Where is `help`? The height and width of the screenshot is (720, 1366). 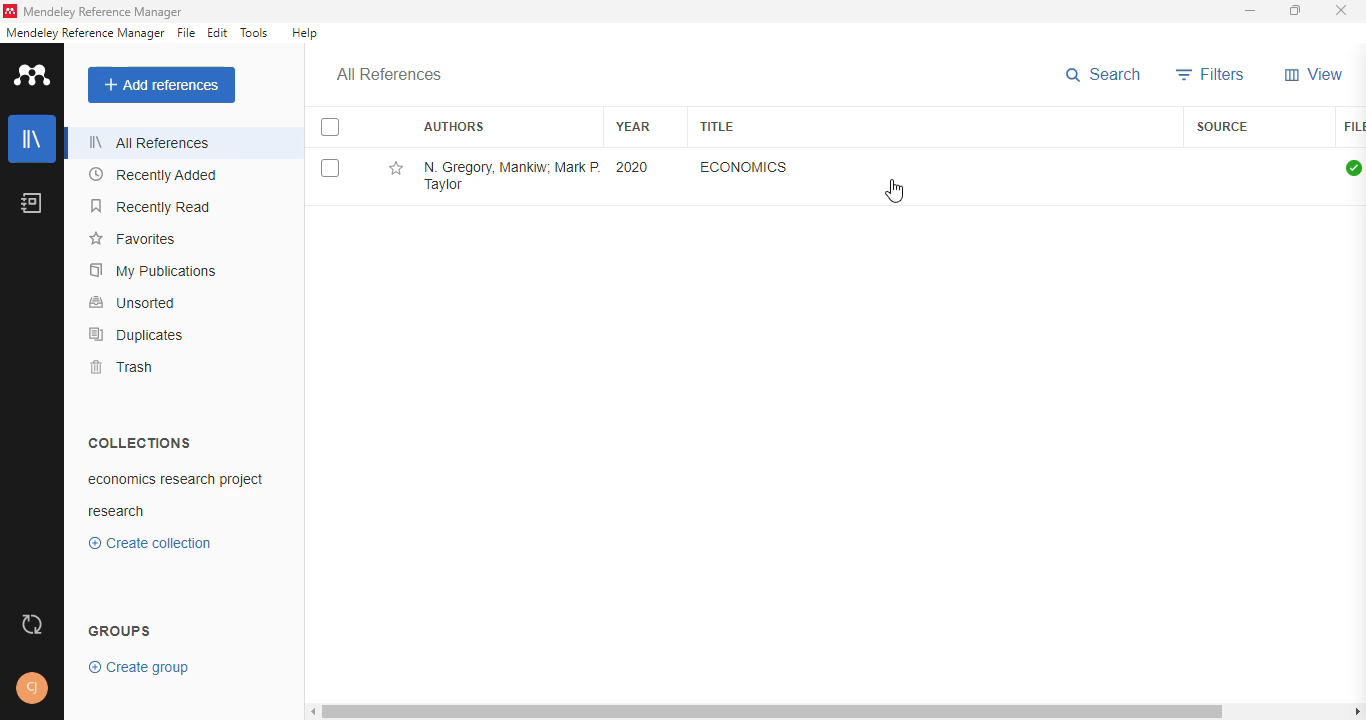
help is located at coordinates (305, 33).